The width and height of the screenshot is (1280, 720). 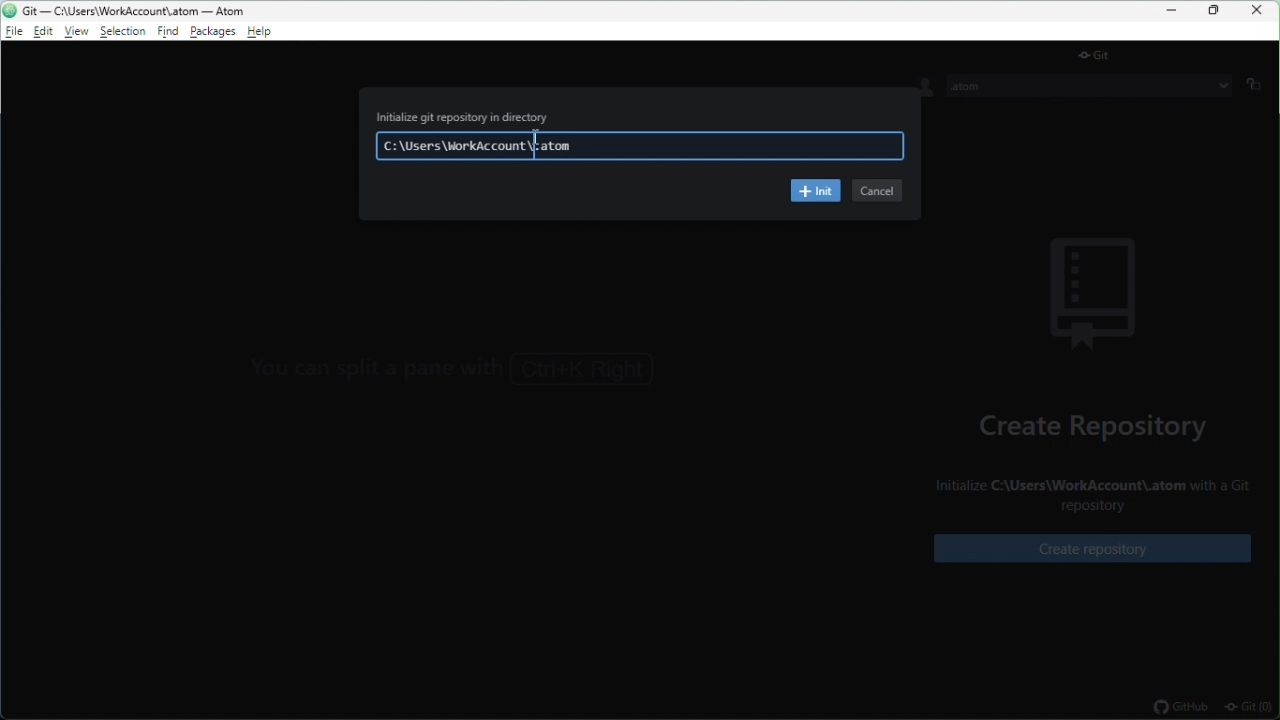 I want to click on C:\Users\WorkAccount\.atom , so click(x=642, y=147).